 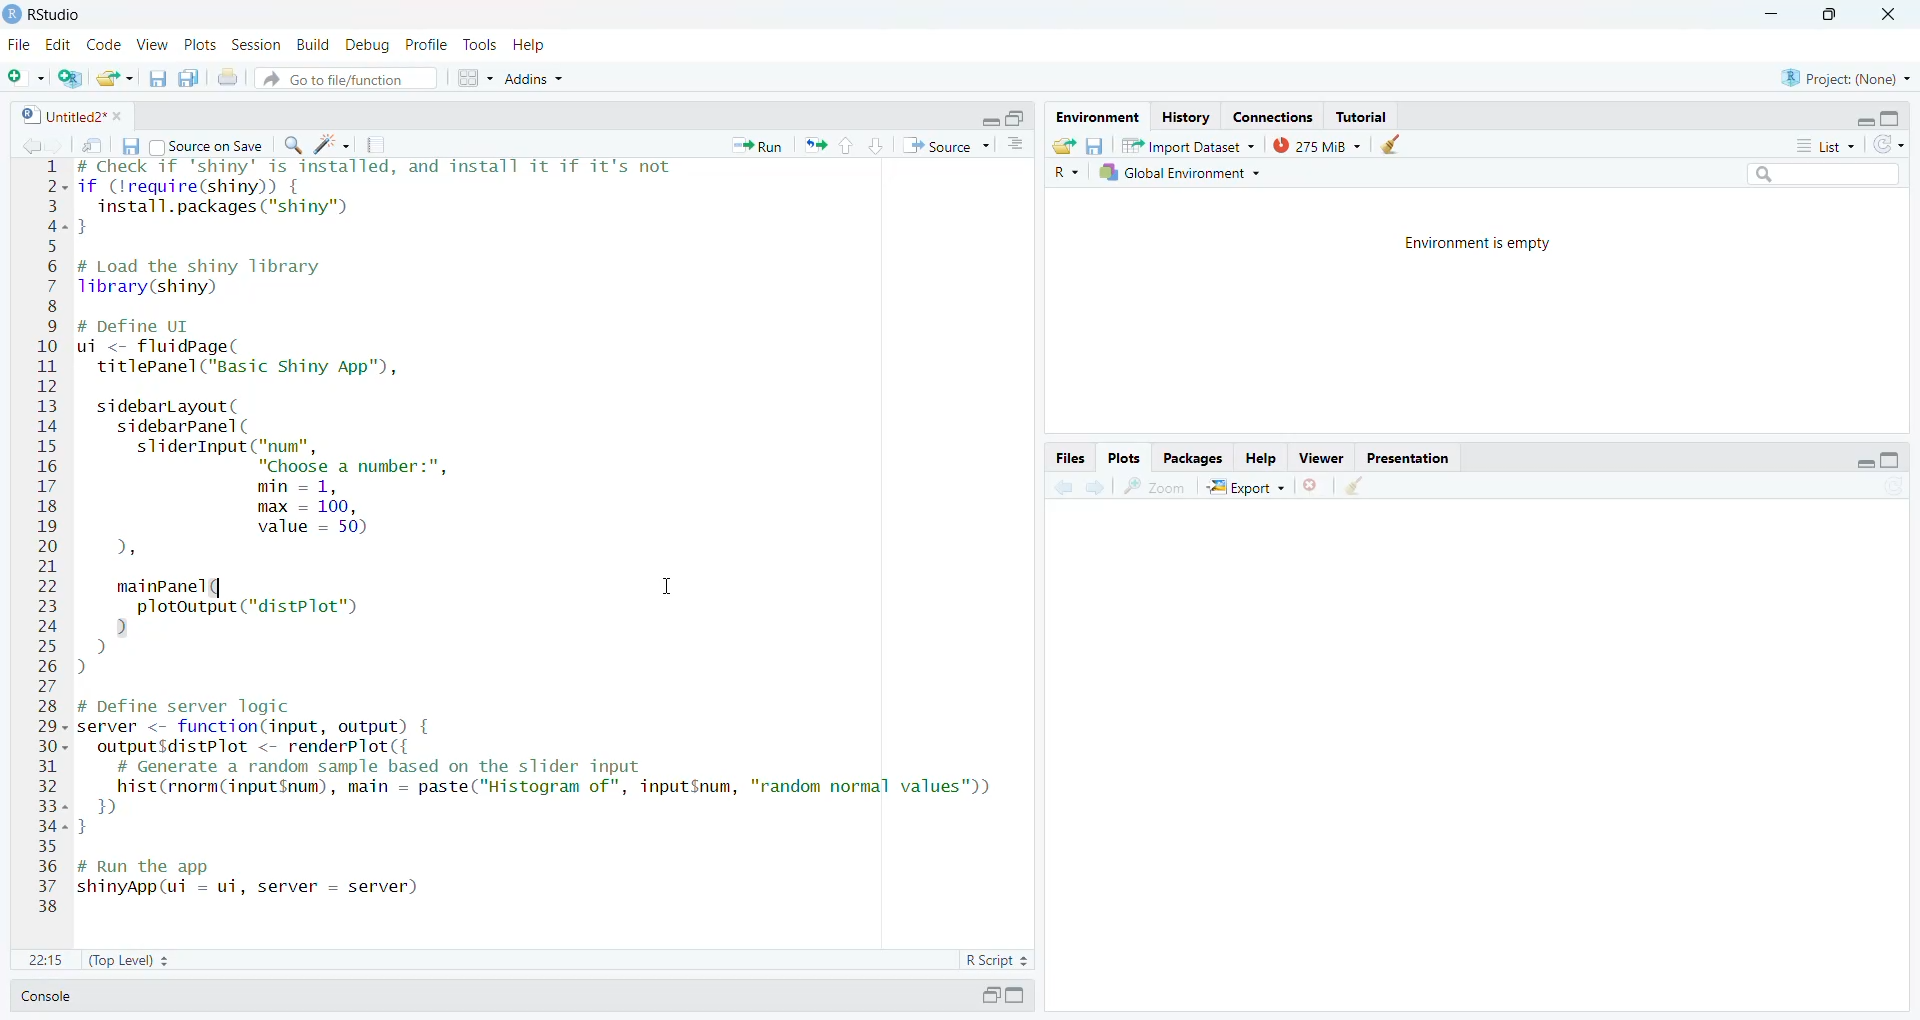 I want to click on Plots, so click(x=1122, y=458).